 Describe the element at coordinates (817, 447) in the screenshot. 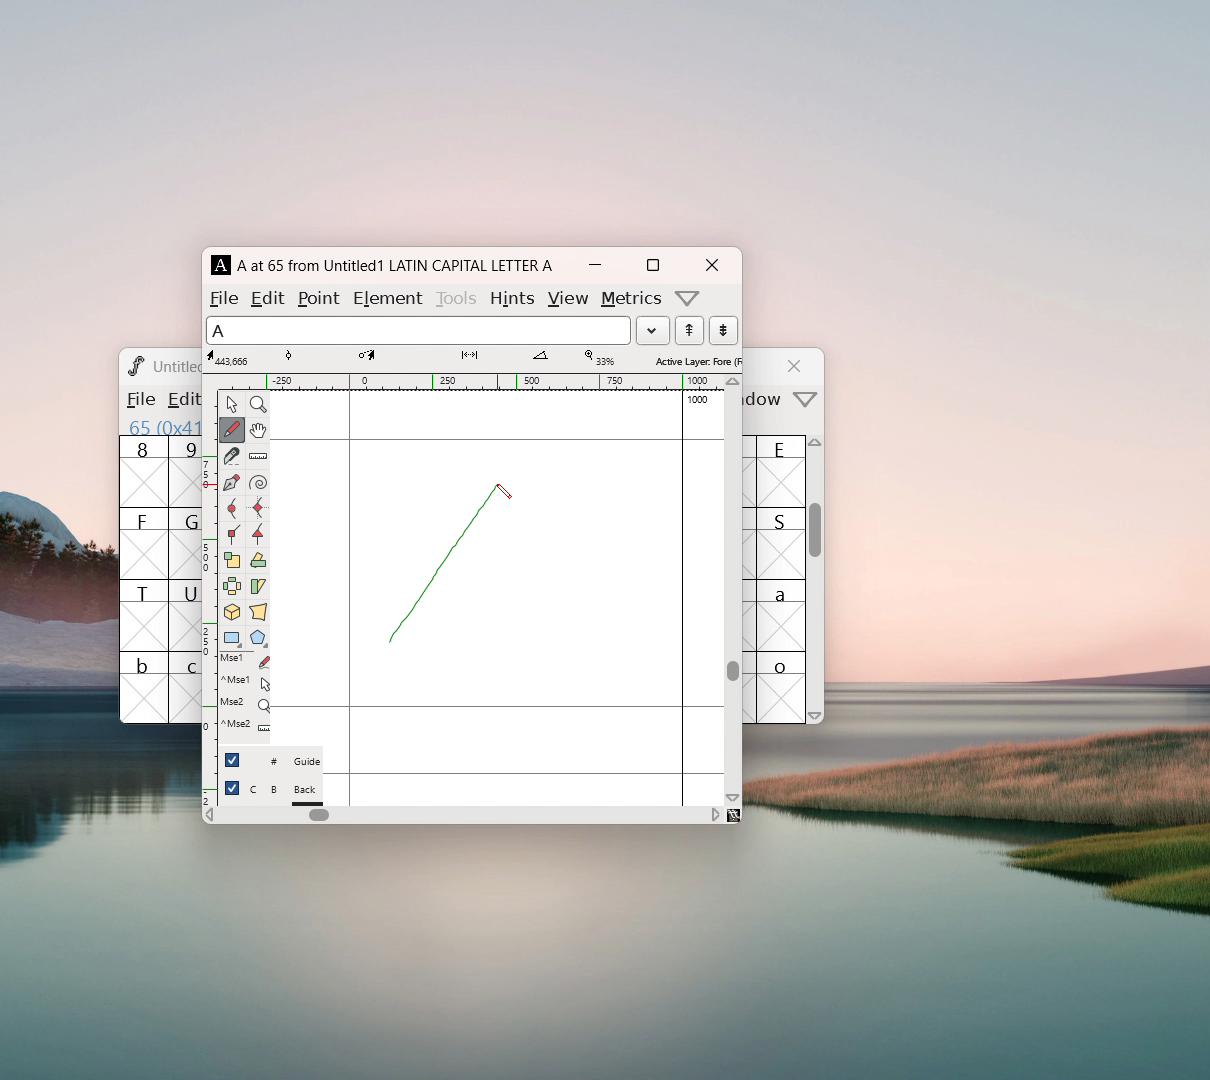

I see `scroll up` at that location.